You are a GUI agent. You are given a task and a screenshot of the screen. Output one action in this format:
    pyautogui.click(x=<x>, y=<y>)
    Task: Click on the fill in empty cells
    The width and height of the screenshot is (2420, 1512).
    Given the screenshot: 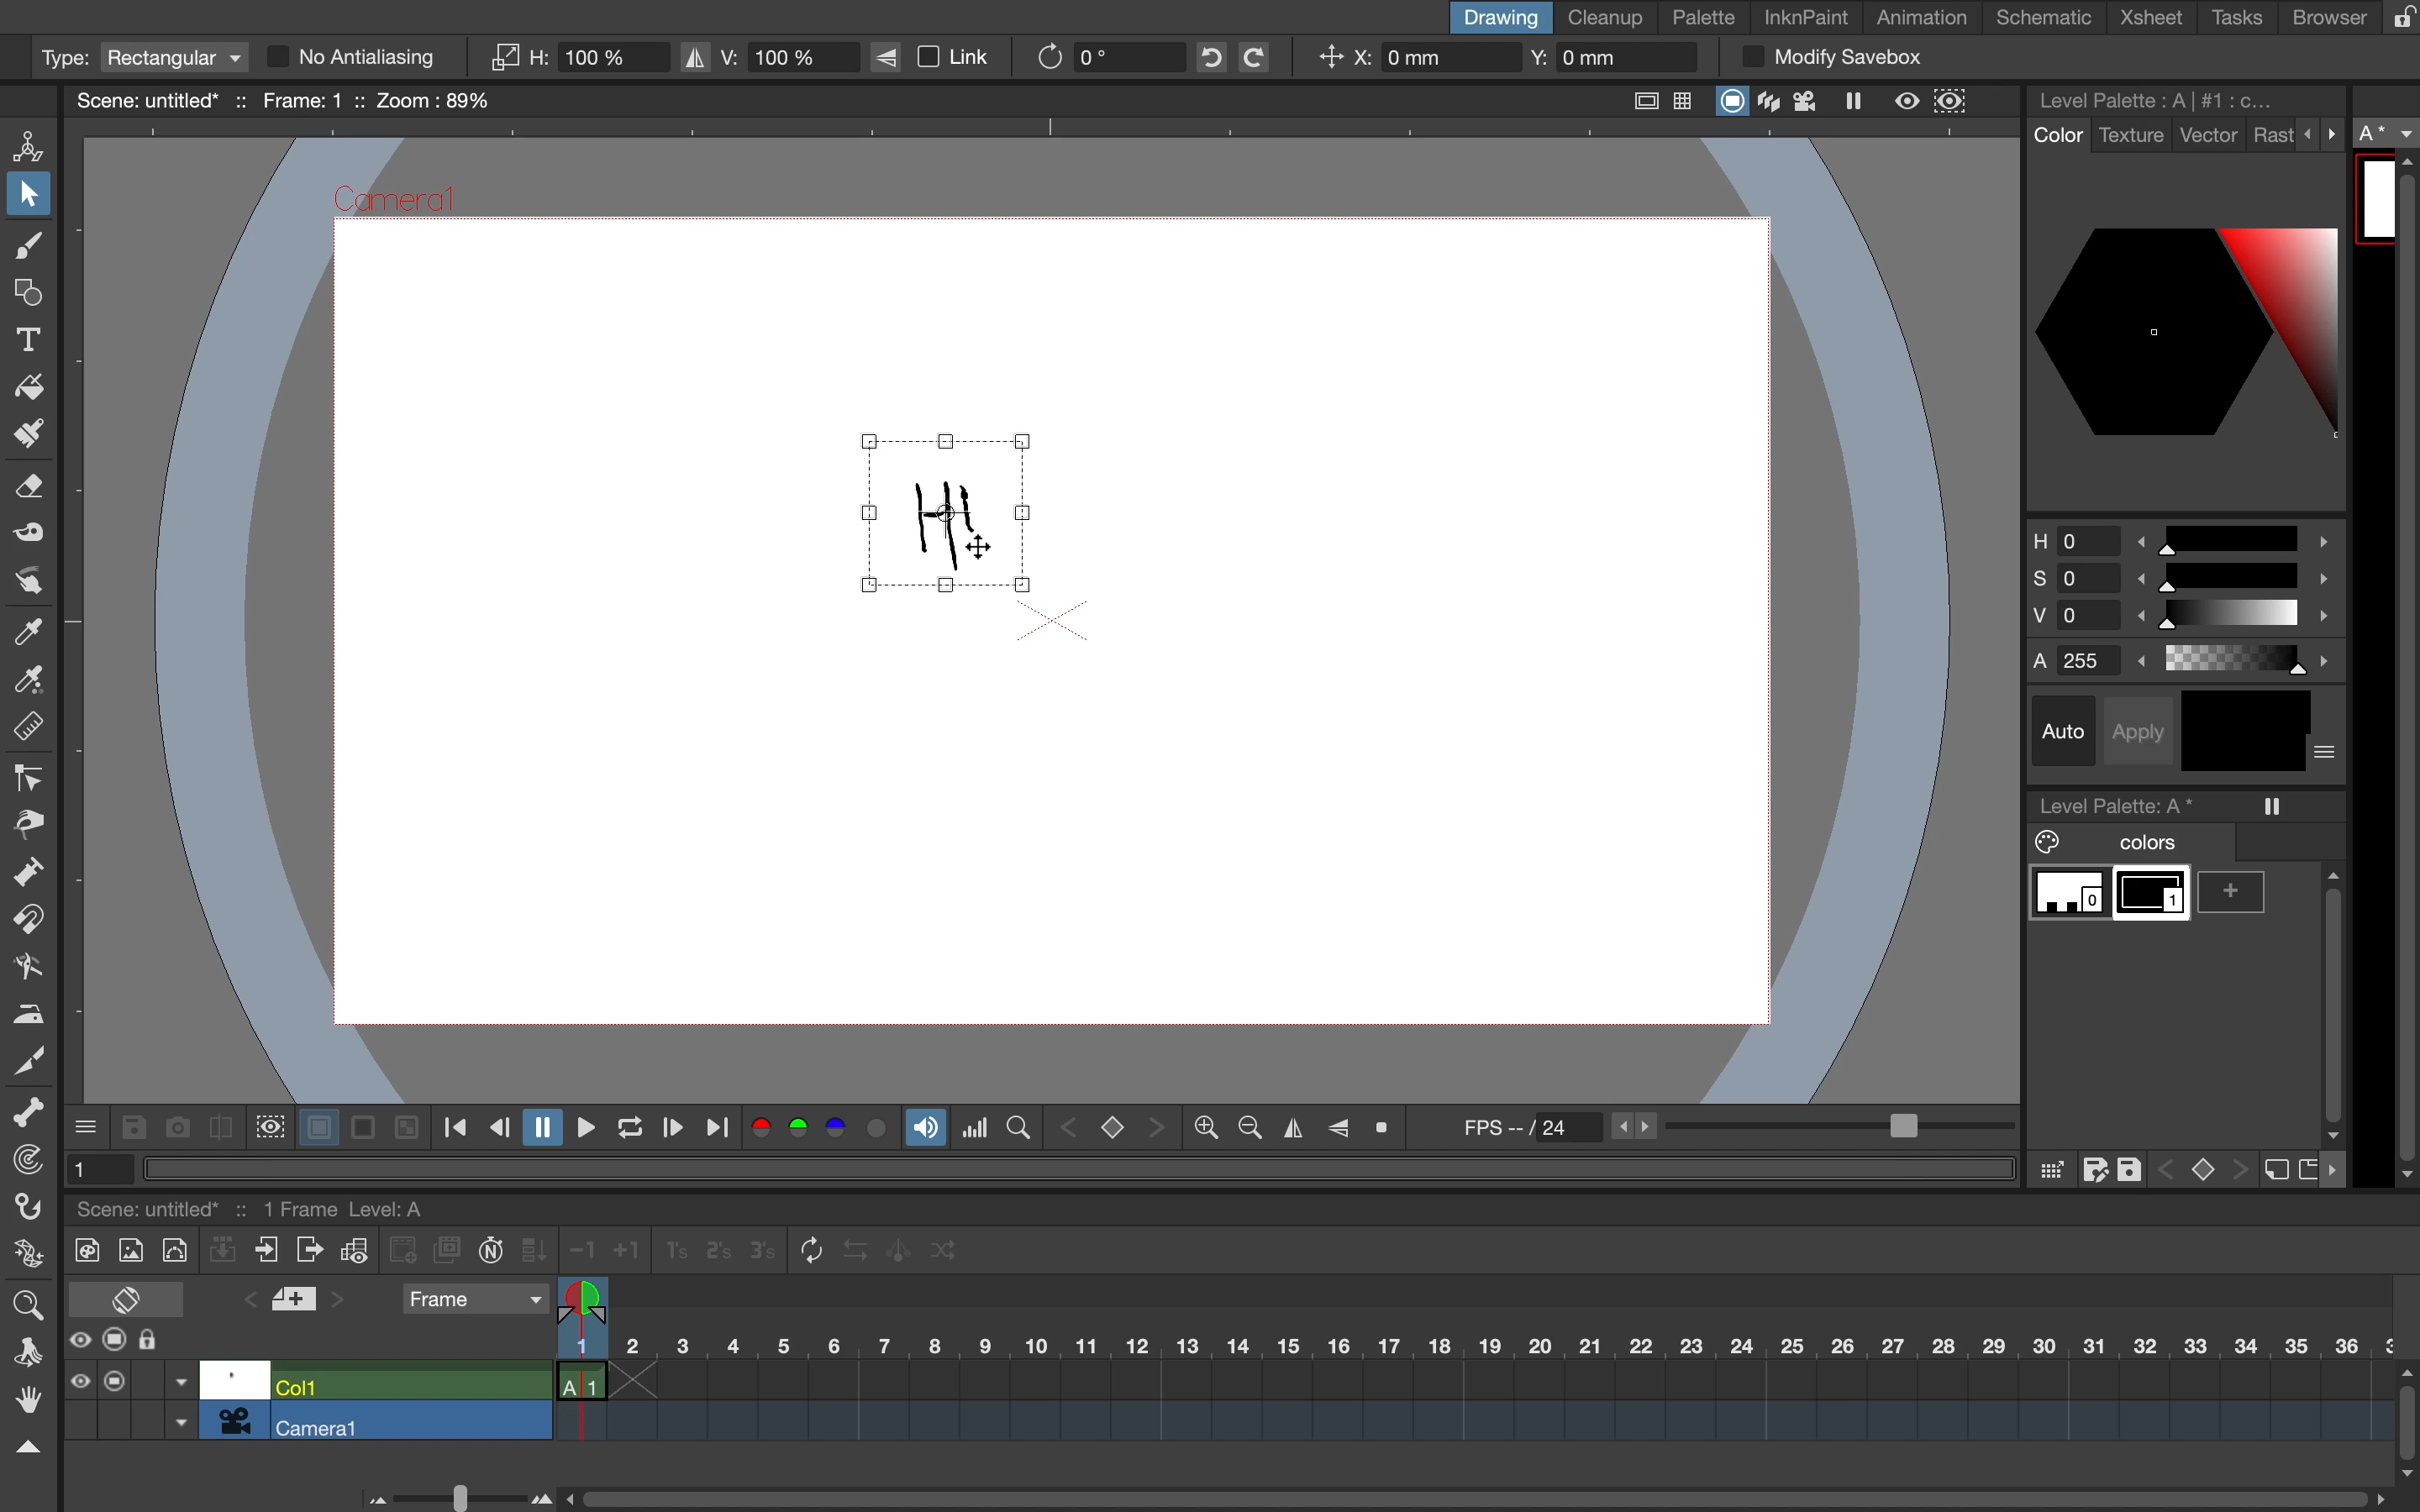 What is the action you would take?
    pyautogui.click(x=537, y=1250)
    